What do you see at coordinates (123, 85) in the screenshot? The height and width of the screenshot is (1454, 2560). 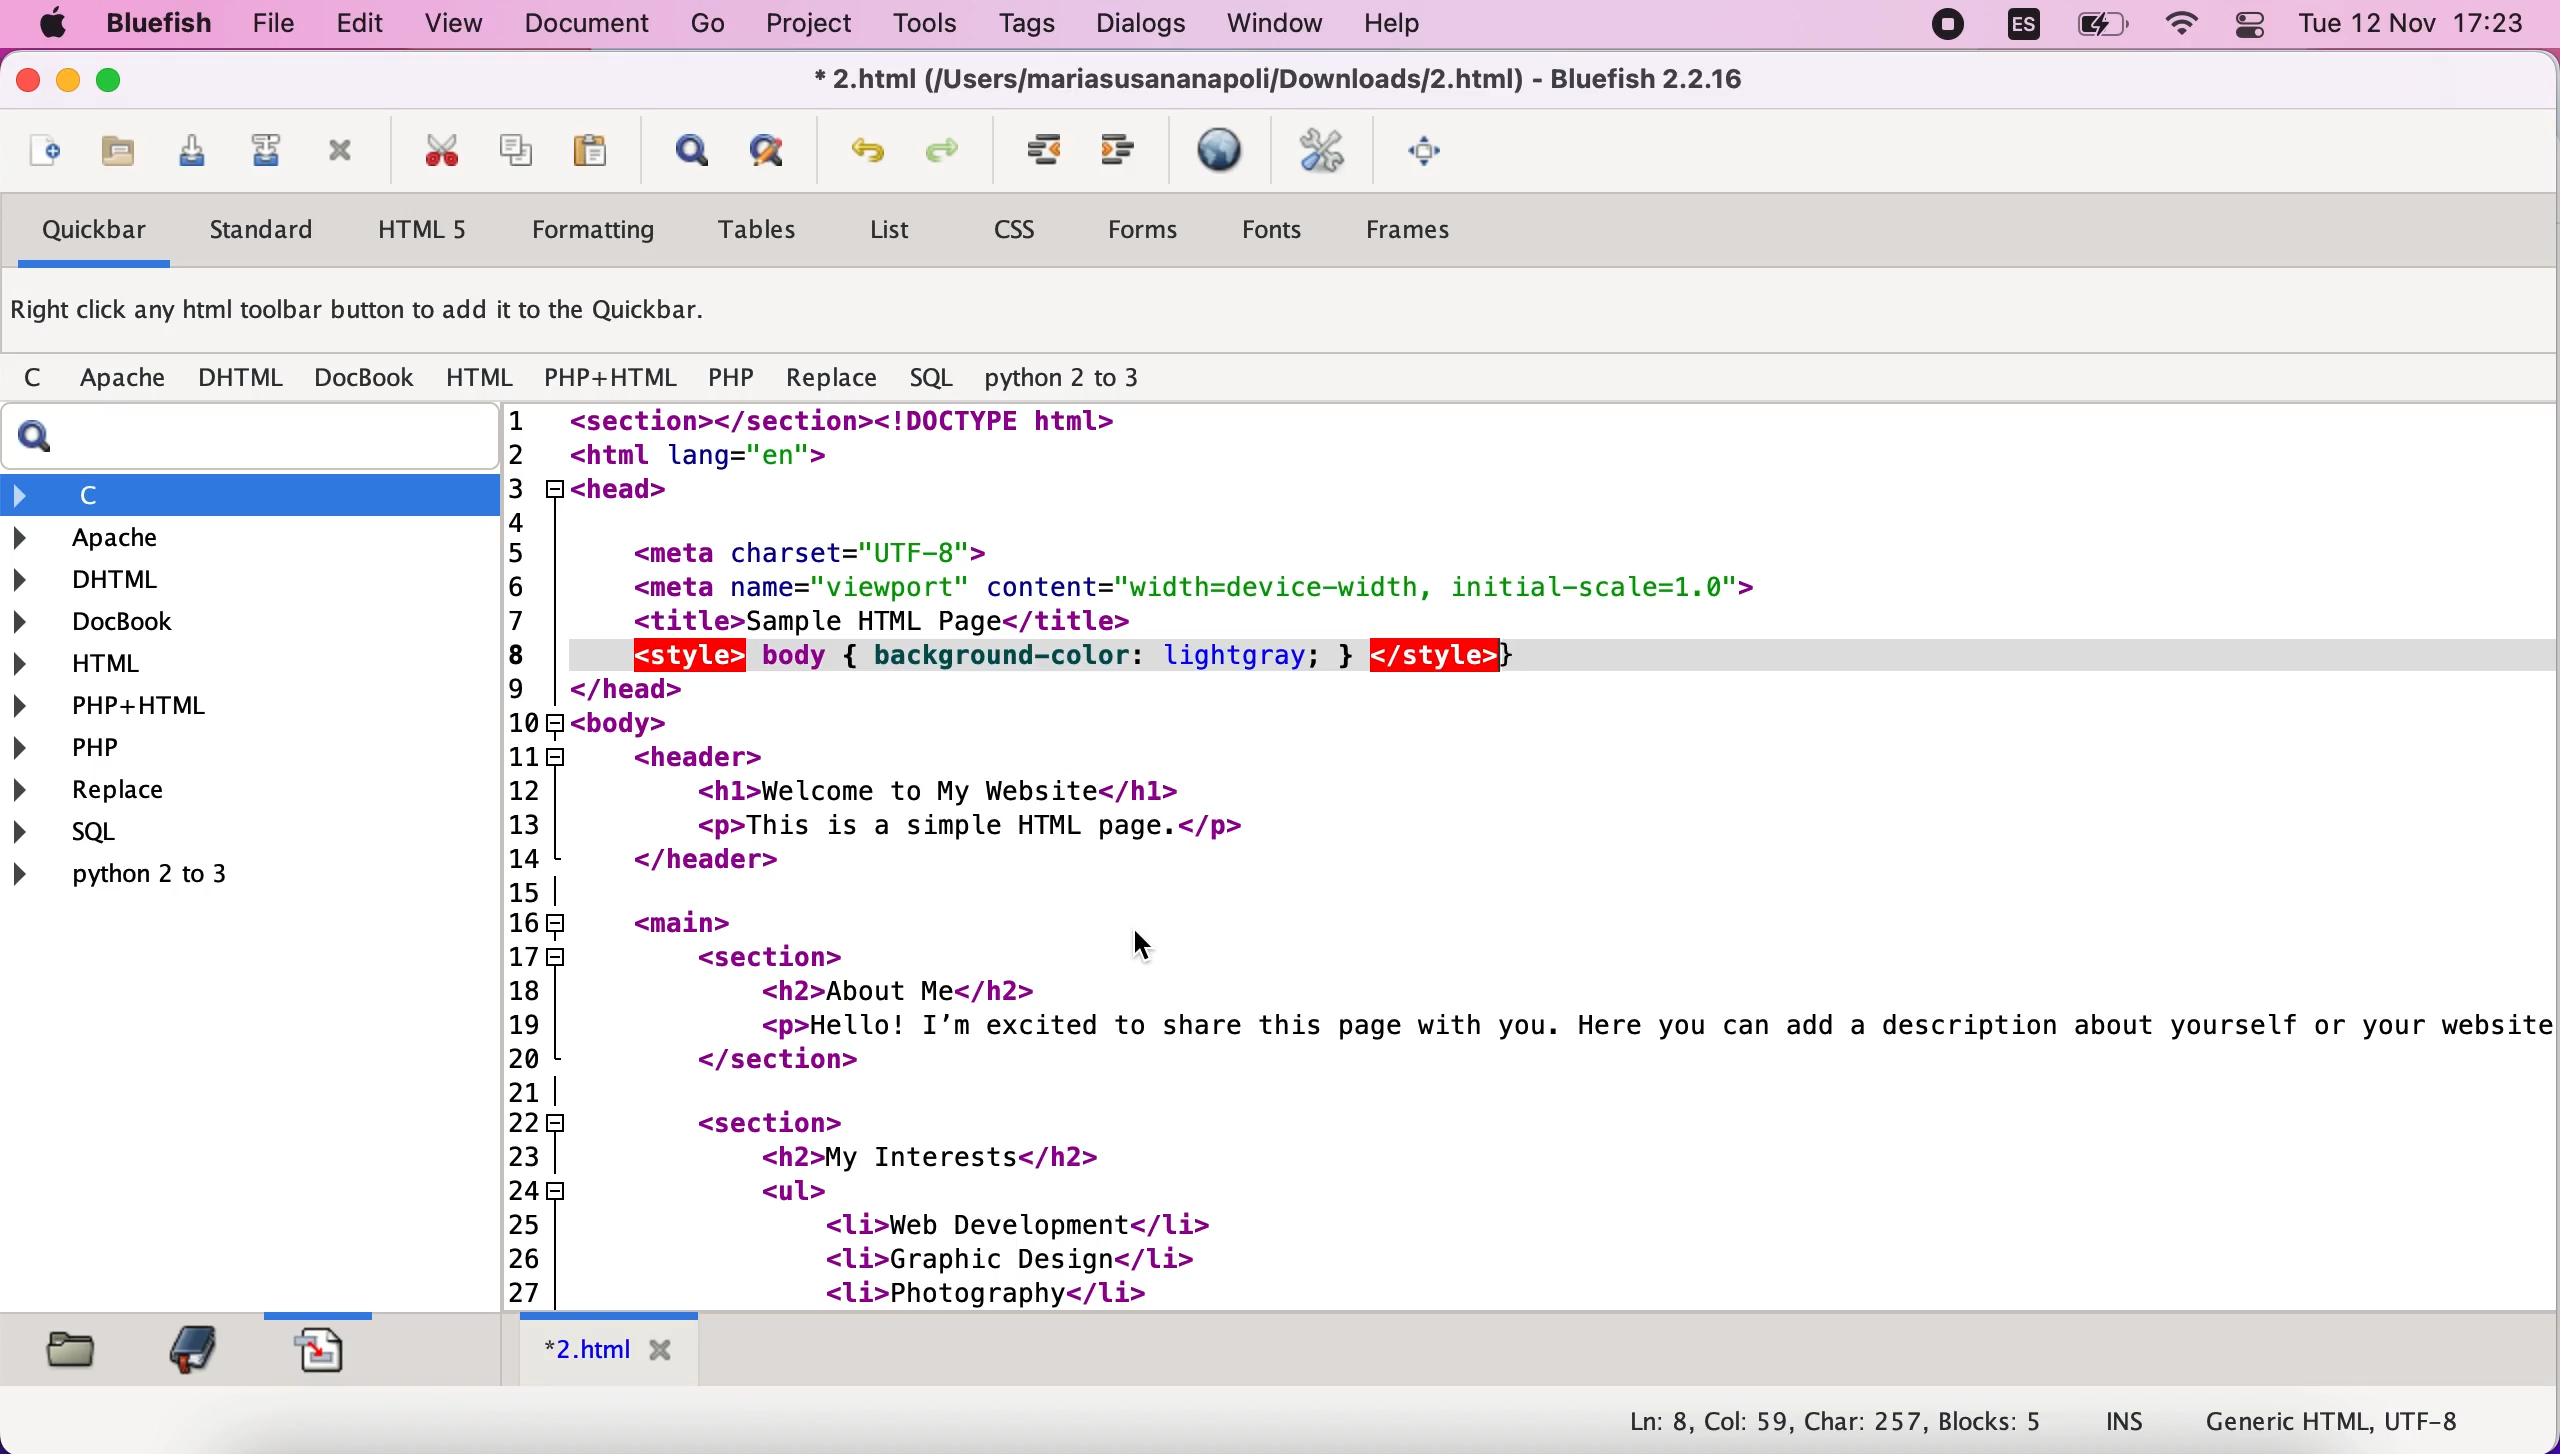 I see `maximize` at bounding box center [123, 85].